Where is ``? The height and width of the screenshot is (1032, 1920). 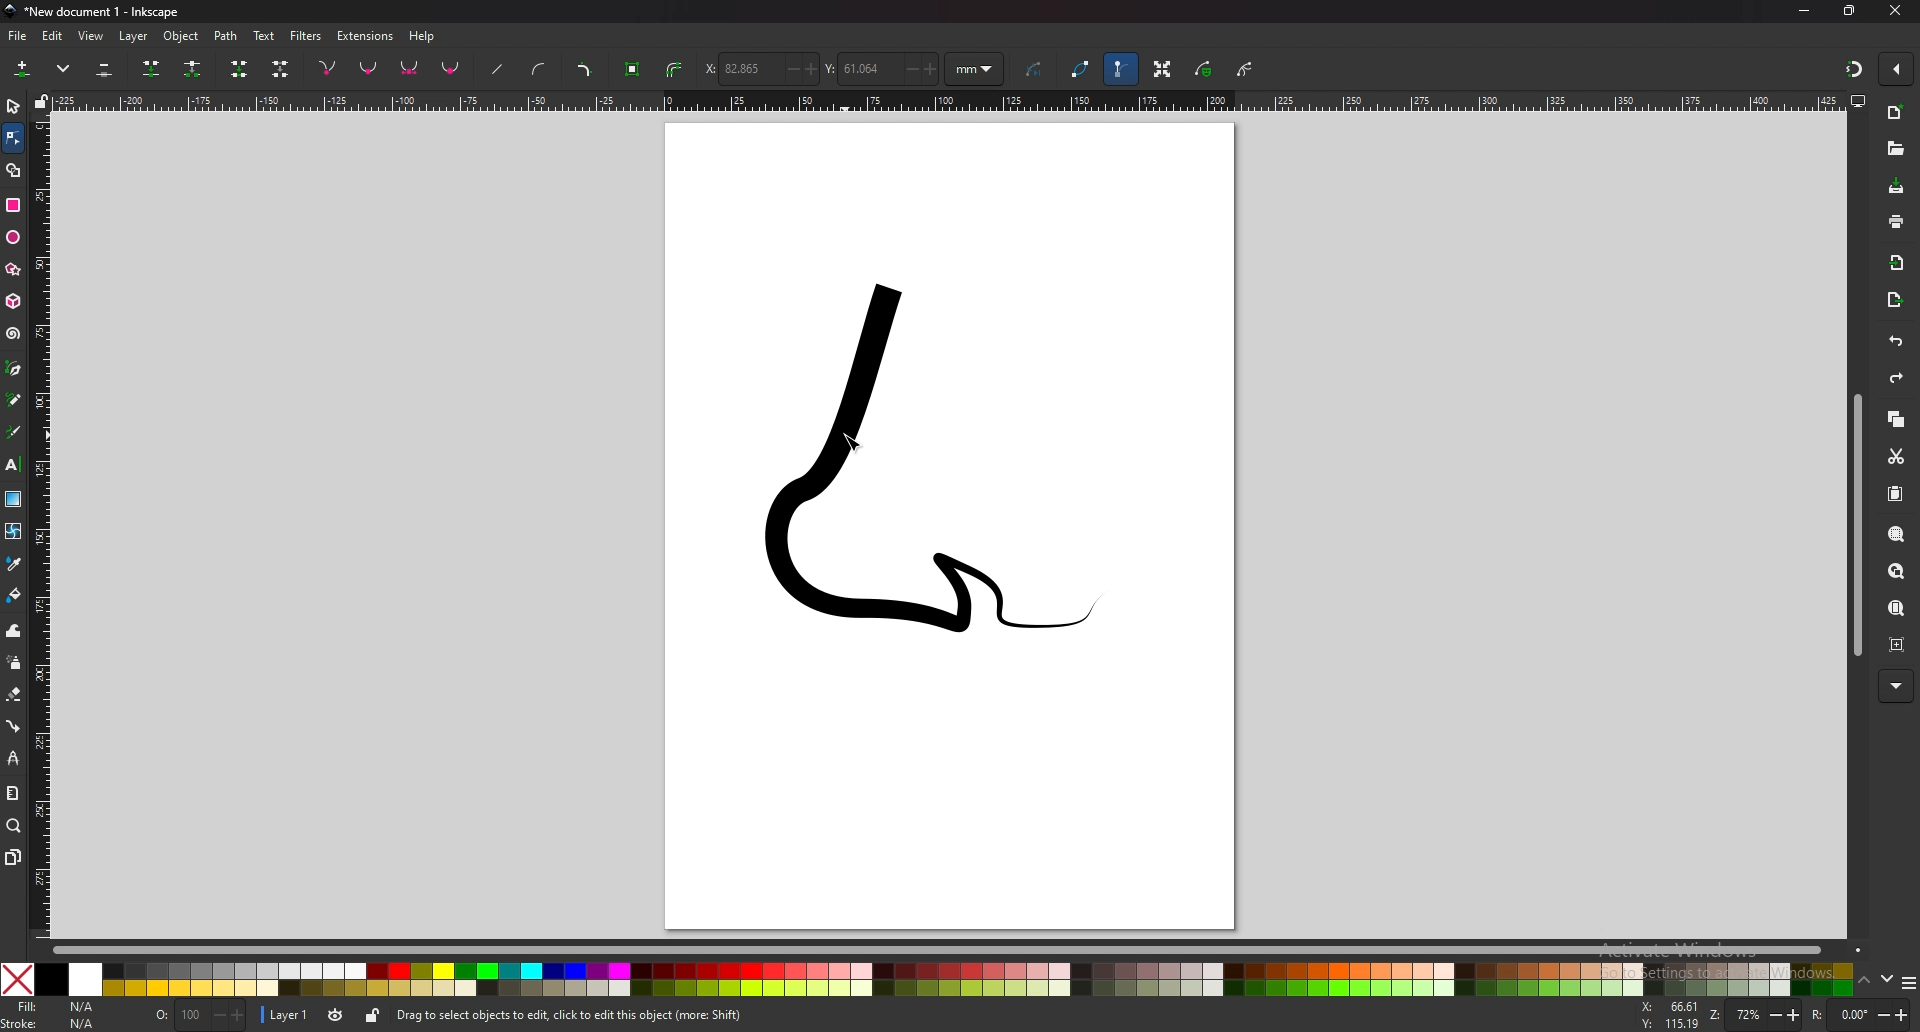  is located at coordinates (1897, 686).